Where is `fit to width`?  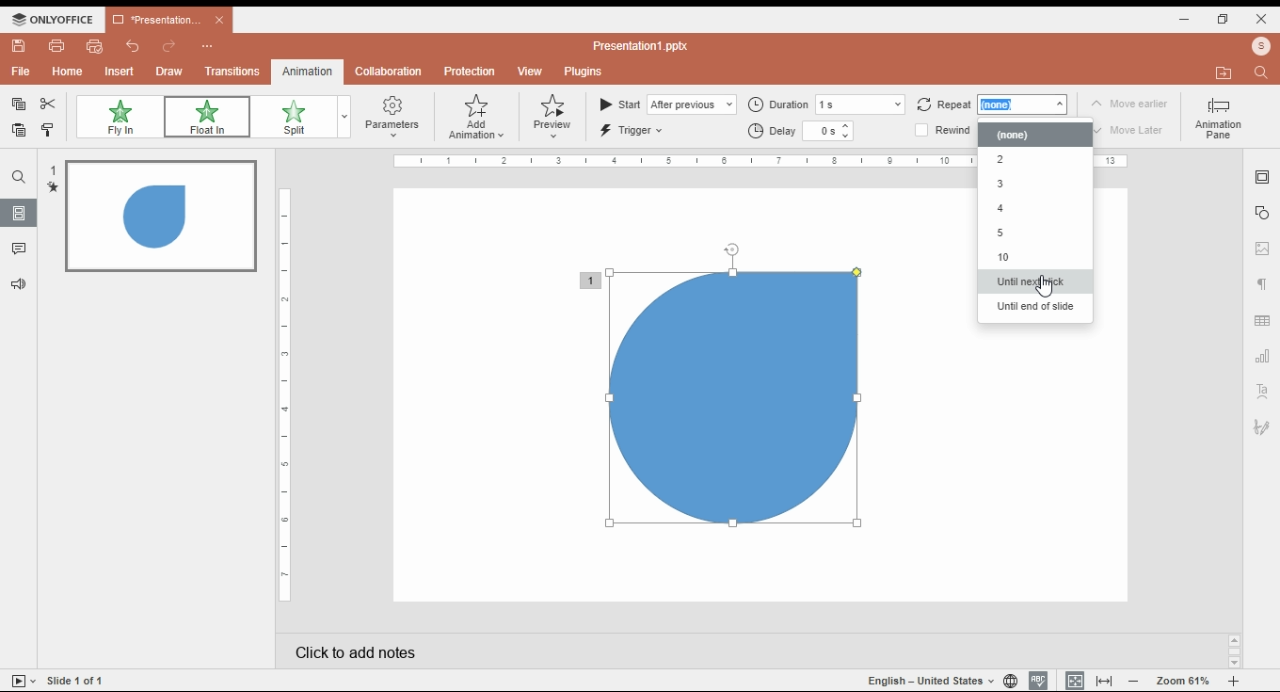 fit to width is located at coordinates (1105, 681).